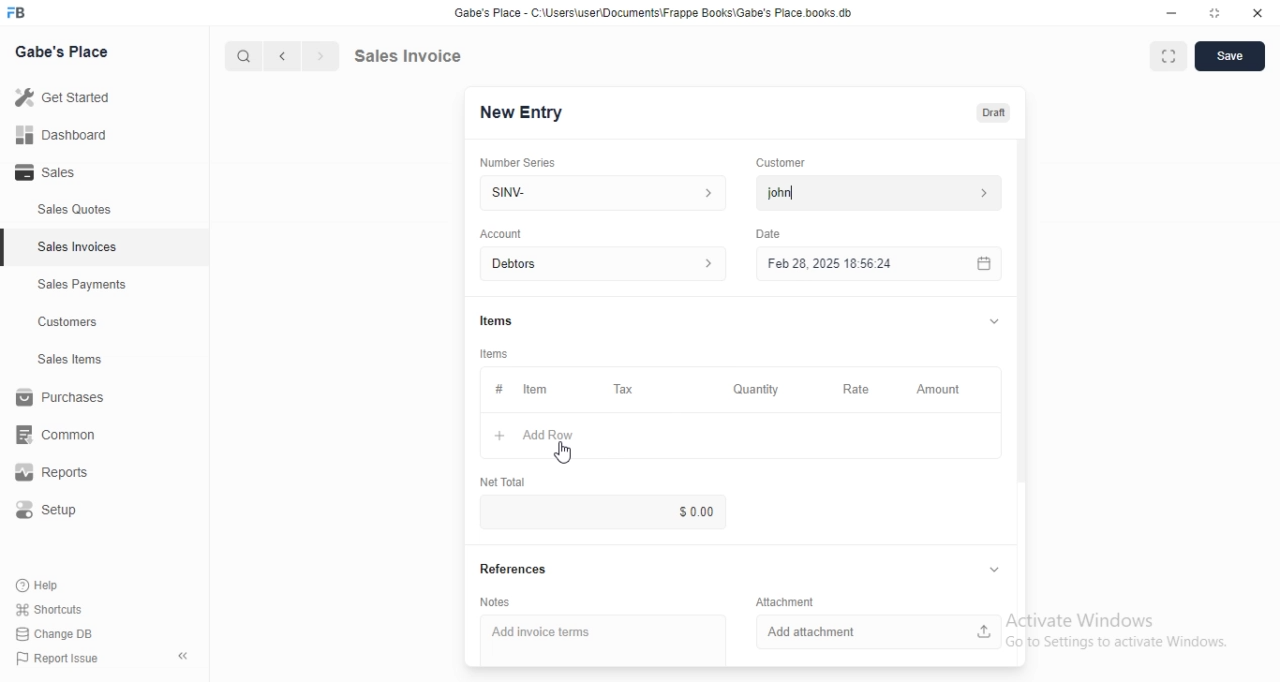 This screenshot has height=682, width=1280. I want to click on ‘Add attachment, so click(879, 630).